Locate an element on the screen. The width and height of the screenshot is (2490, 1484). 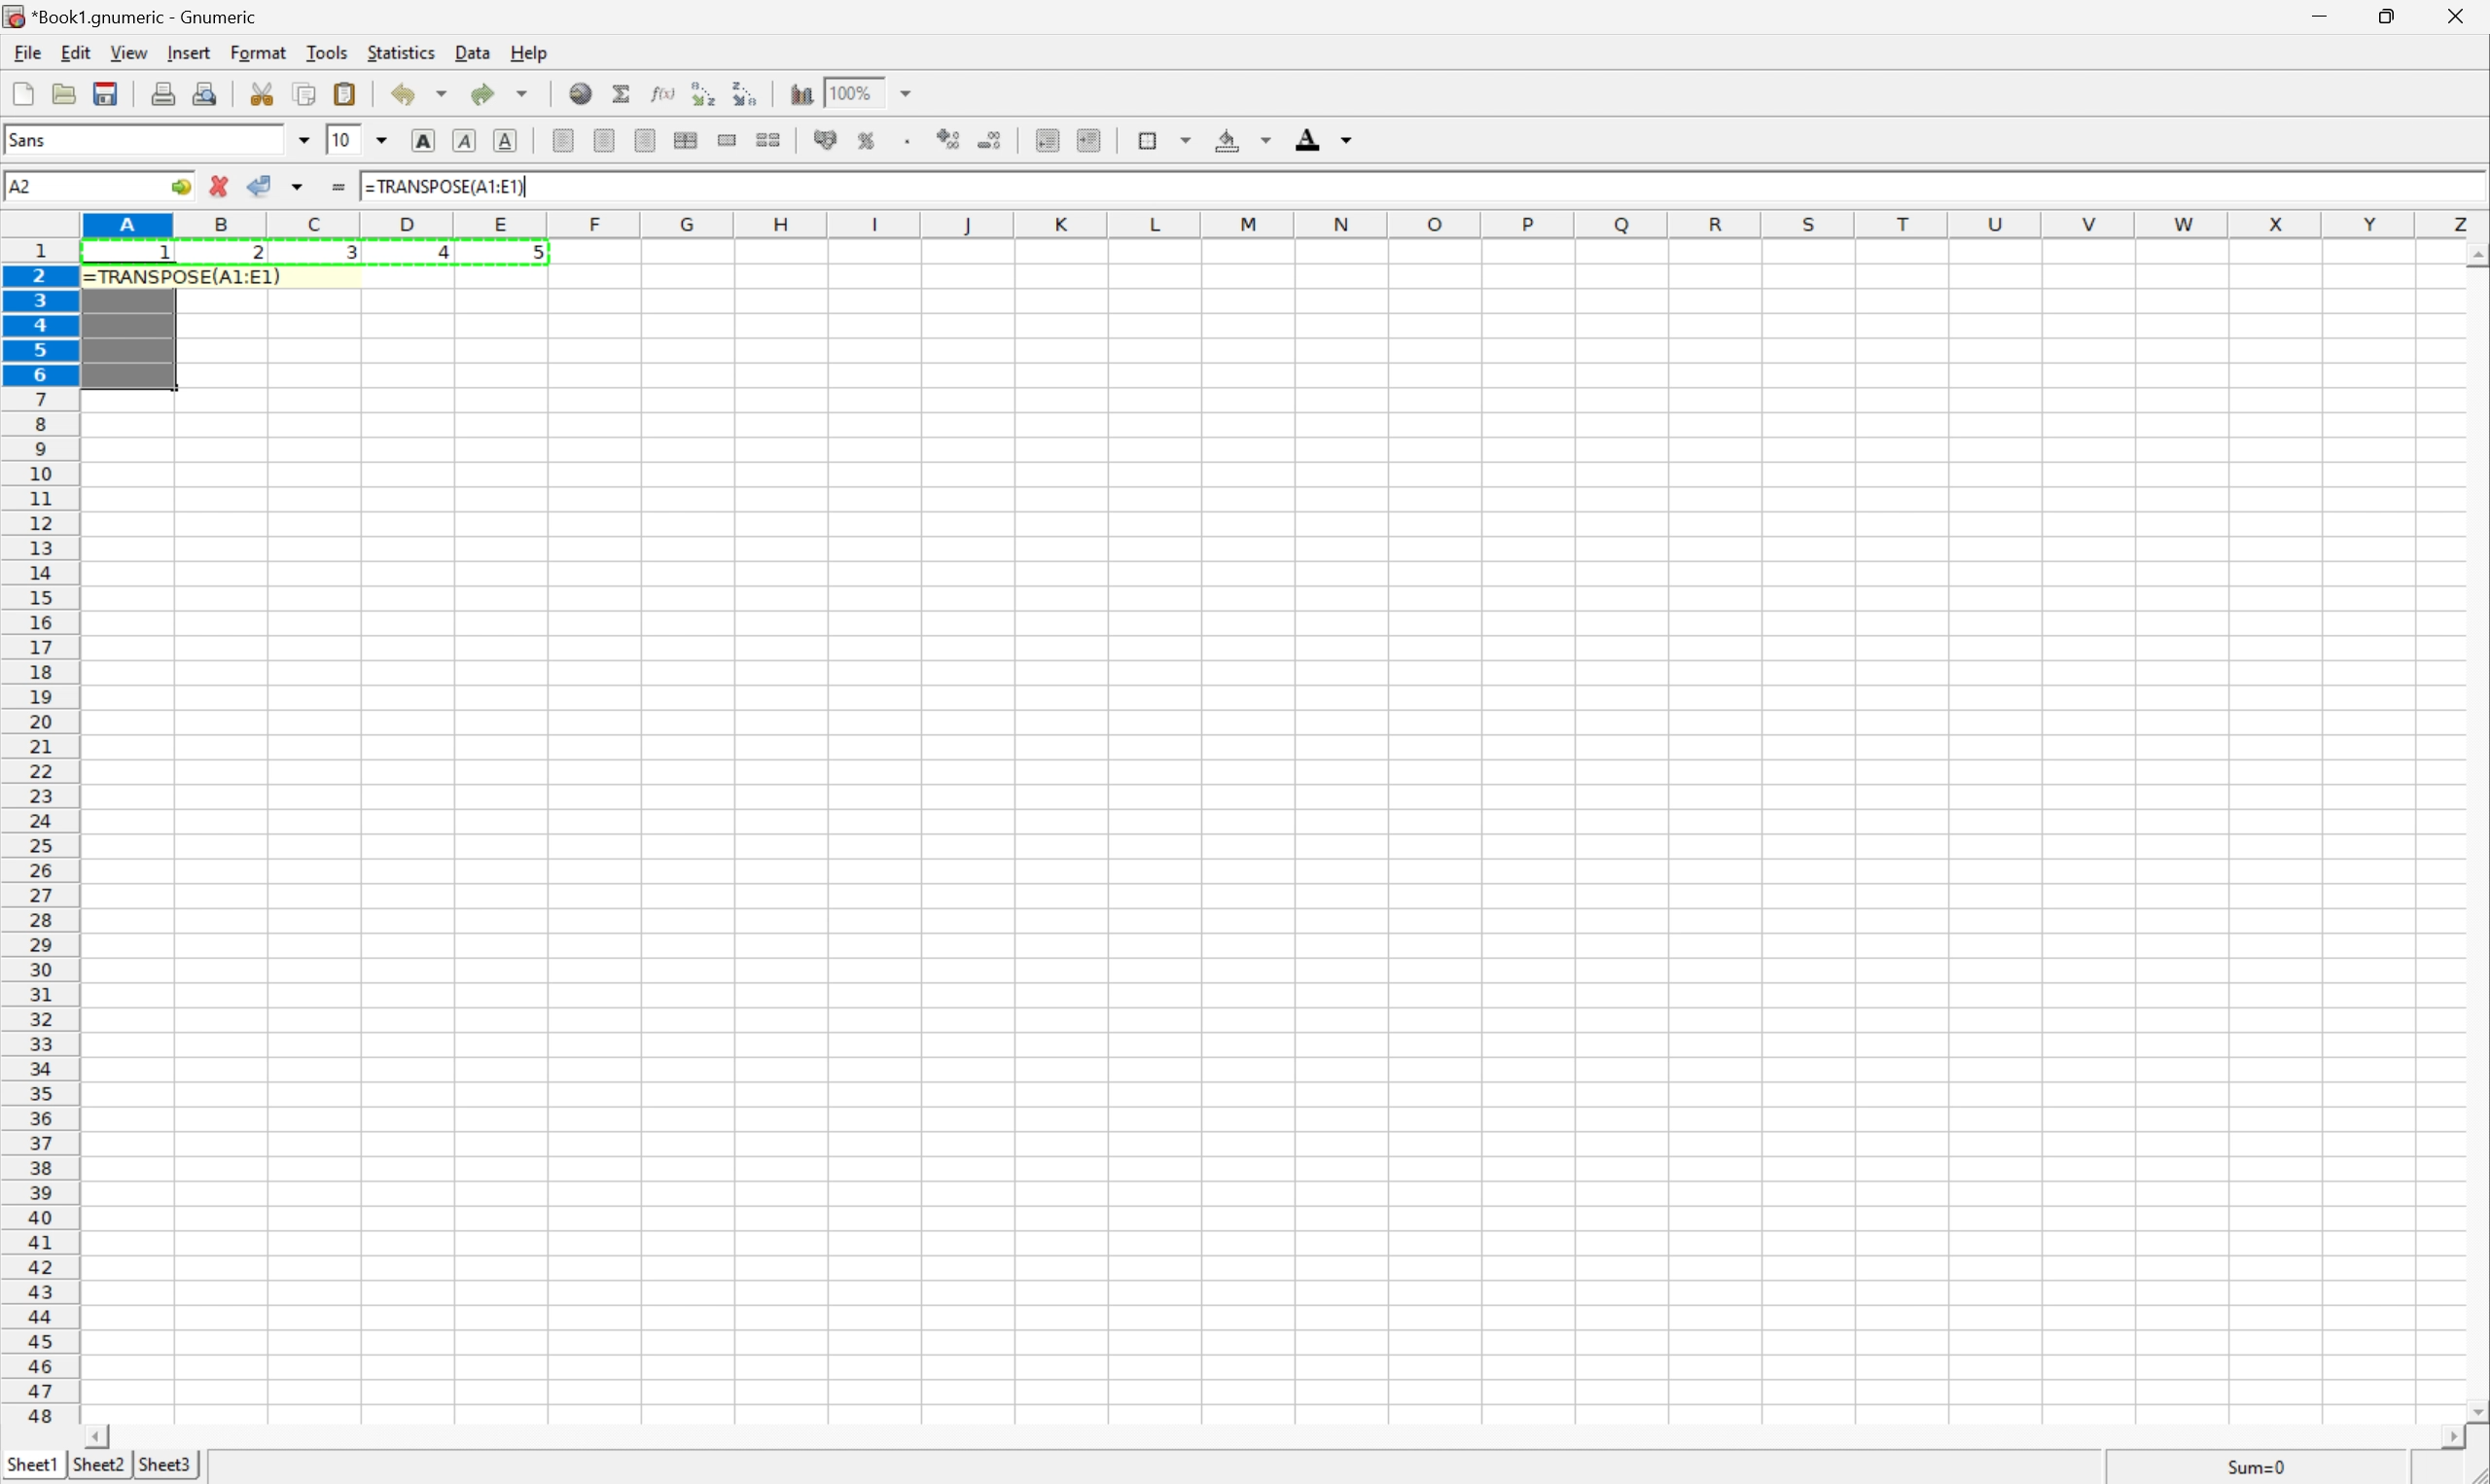
100% is located at coordinates (855, 91).